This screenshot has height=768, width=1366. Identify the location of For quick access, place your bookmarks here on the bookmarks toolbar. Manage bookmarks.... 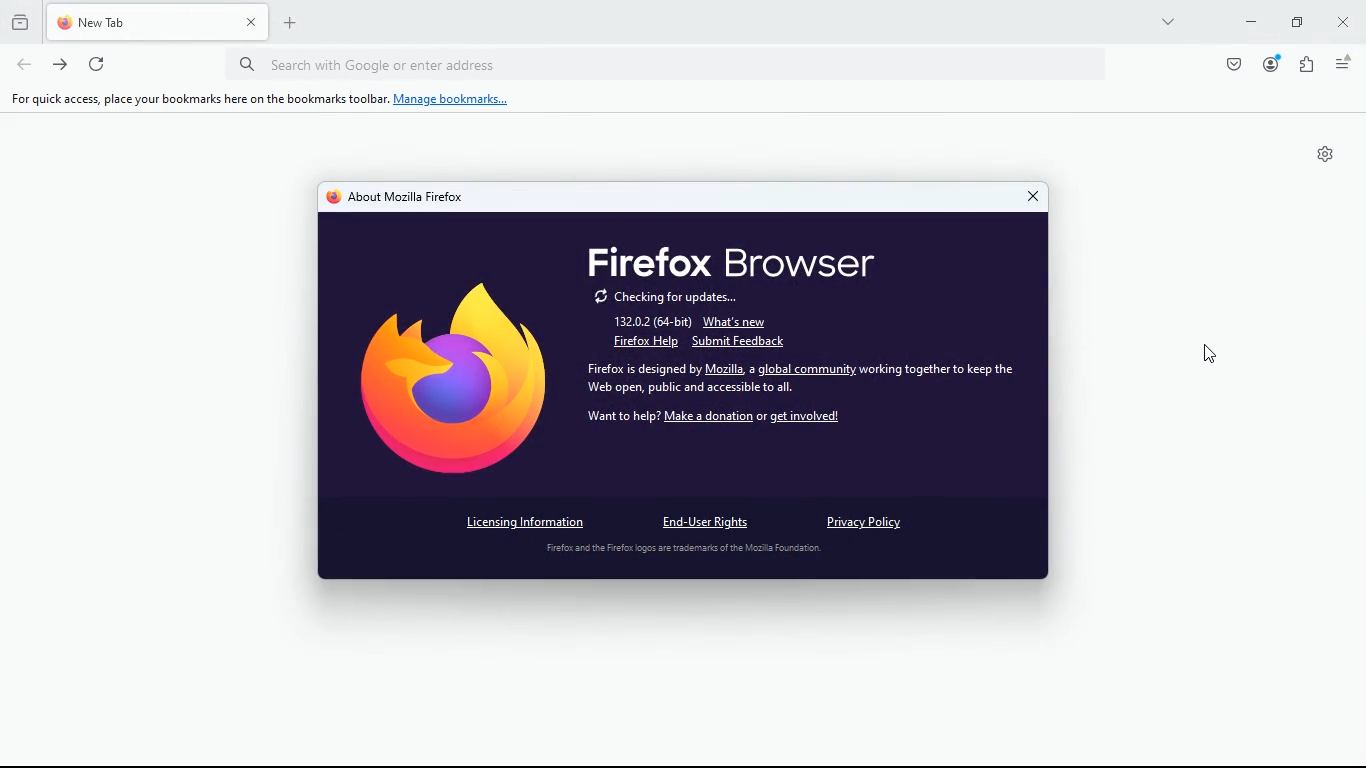
(259, 99).